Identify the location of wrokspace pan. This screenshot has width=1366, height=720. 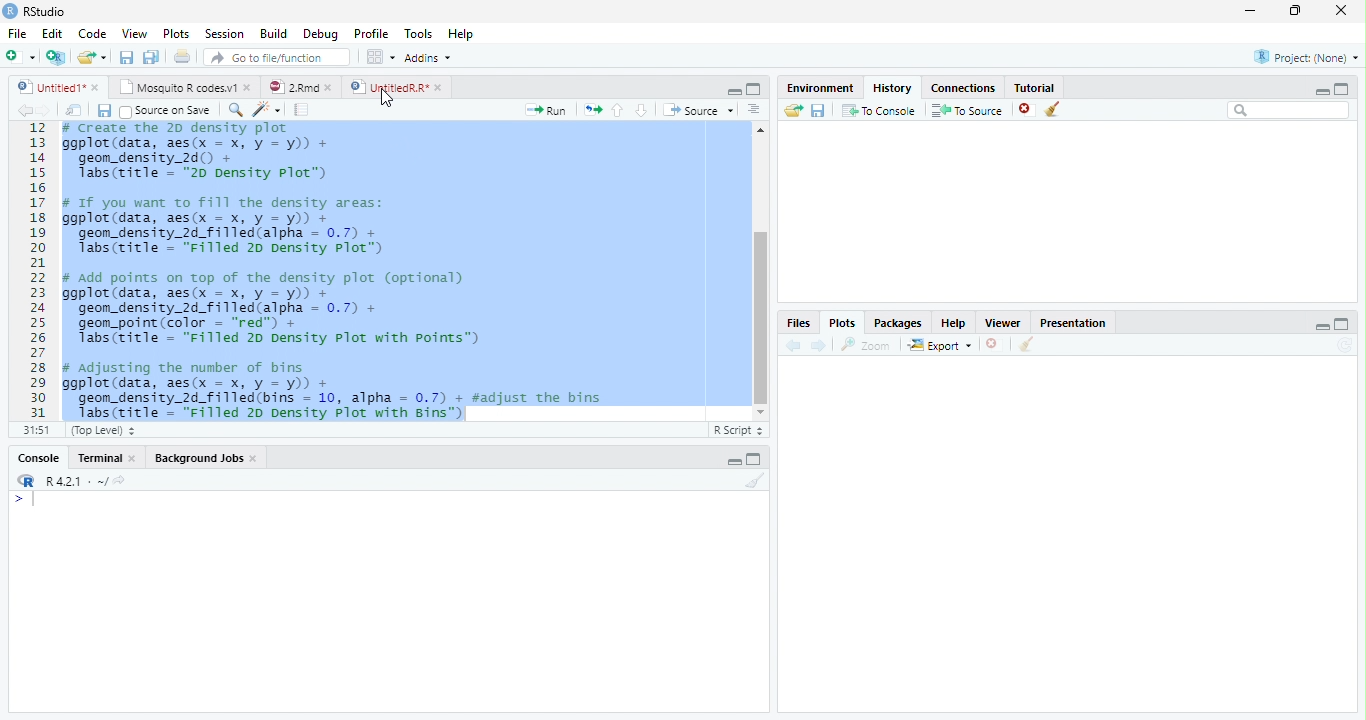
(379, 57).